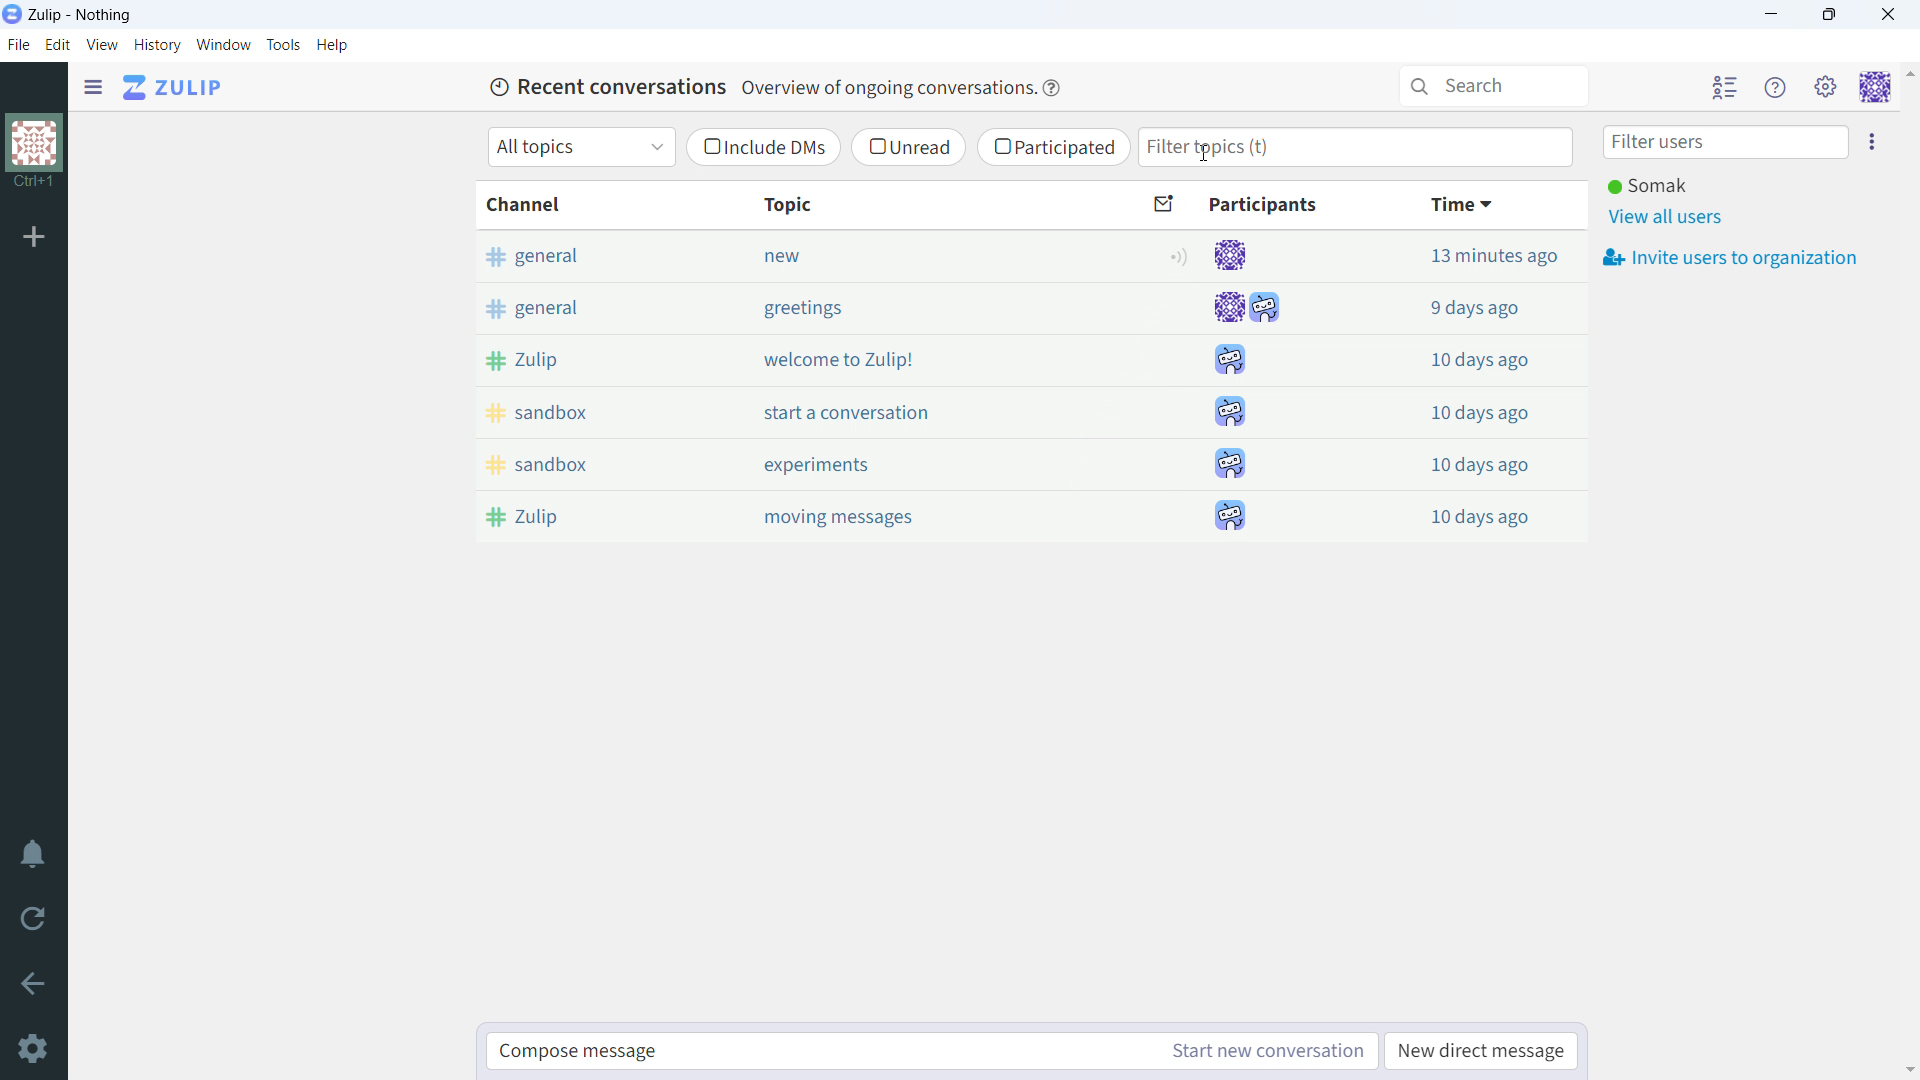  Describe the element at coordinates (911, 204) in the screenshot. I see `topic` at that location.